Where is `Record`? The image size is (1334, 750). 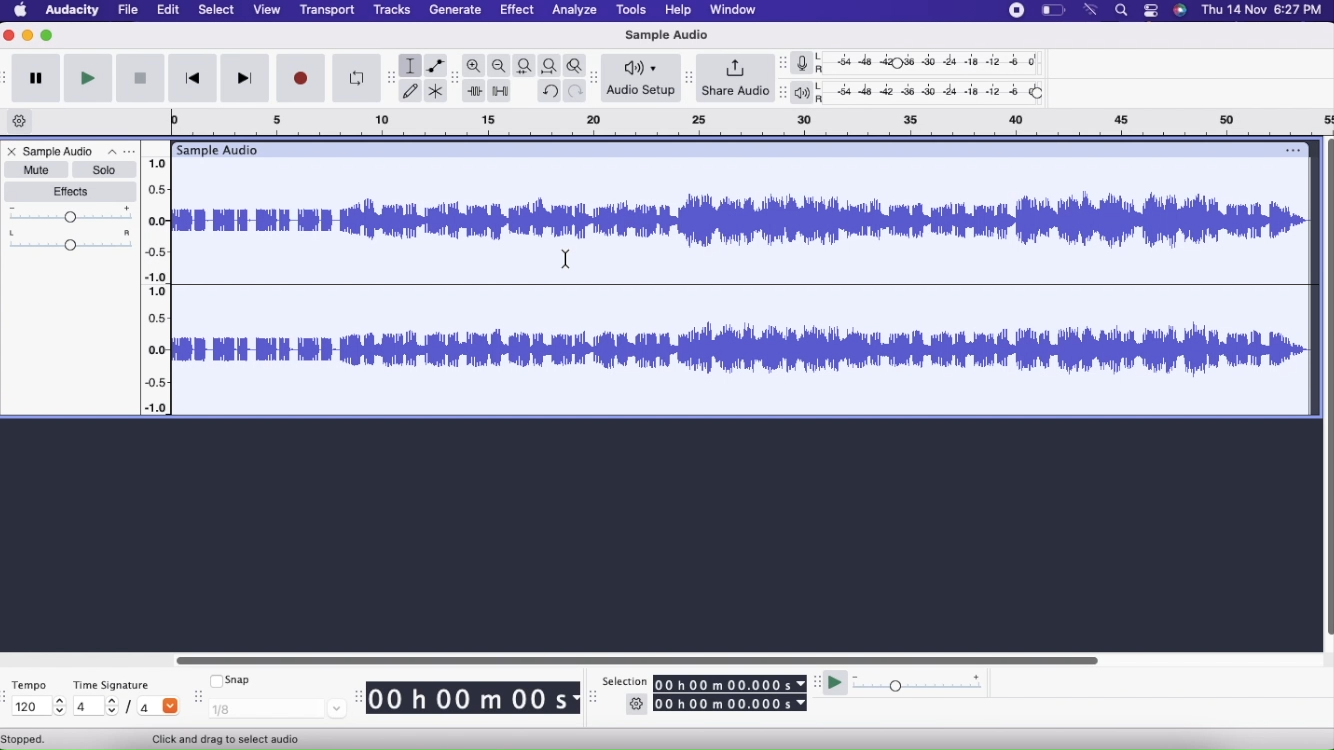
Record is located at coordinates (300, 78).